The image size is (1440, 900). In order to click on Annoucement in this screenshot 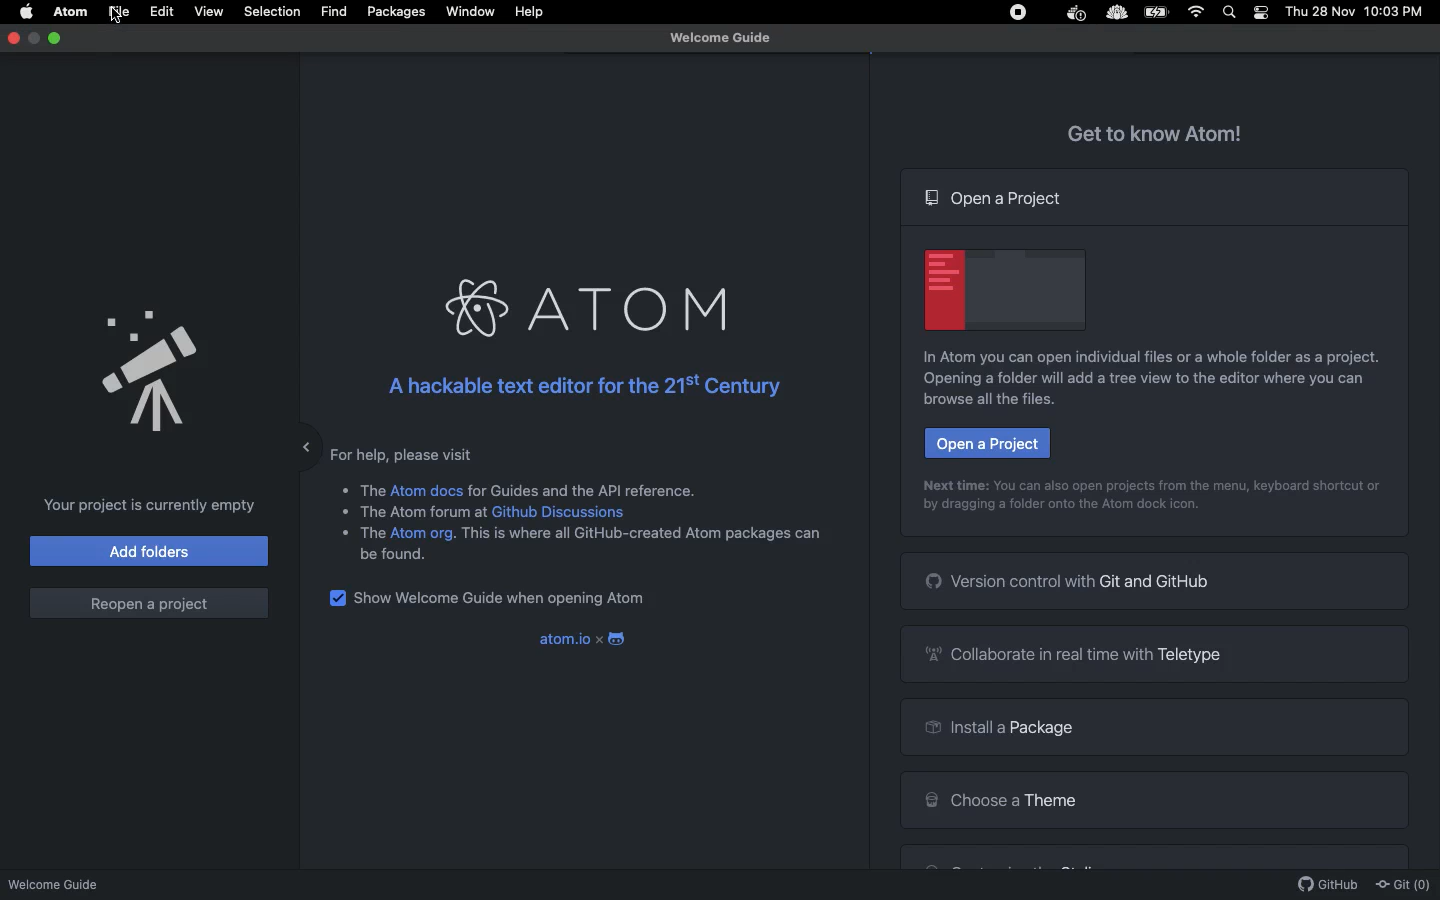, I will do `click(130, 365)`.